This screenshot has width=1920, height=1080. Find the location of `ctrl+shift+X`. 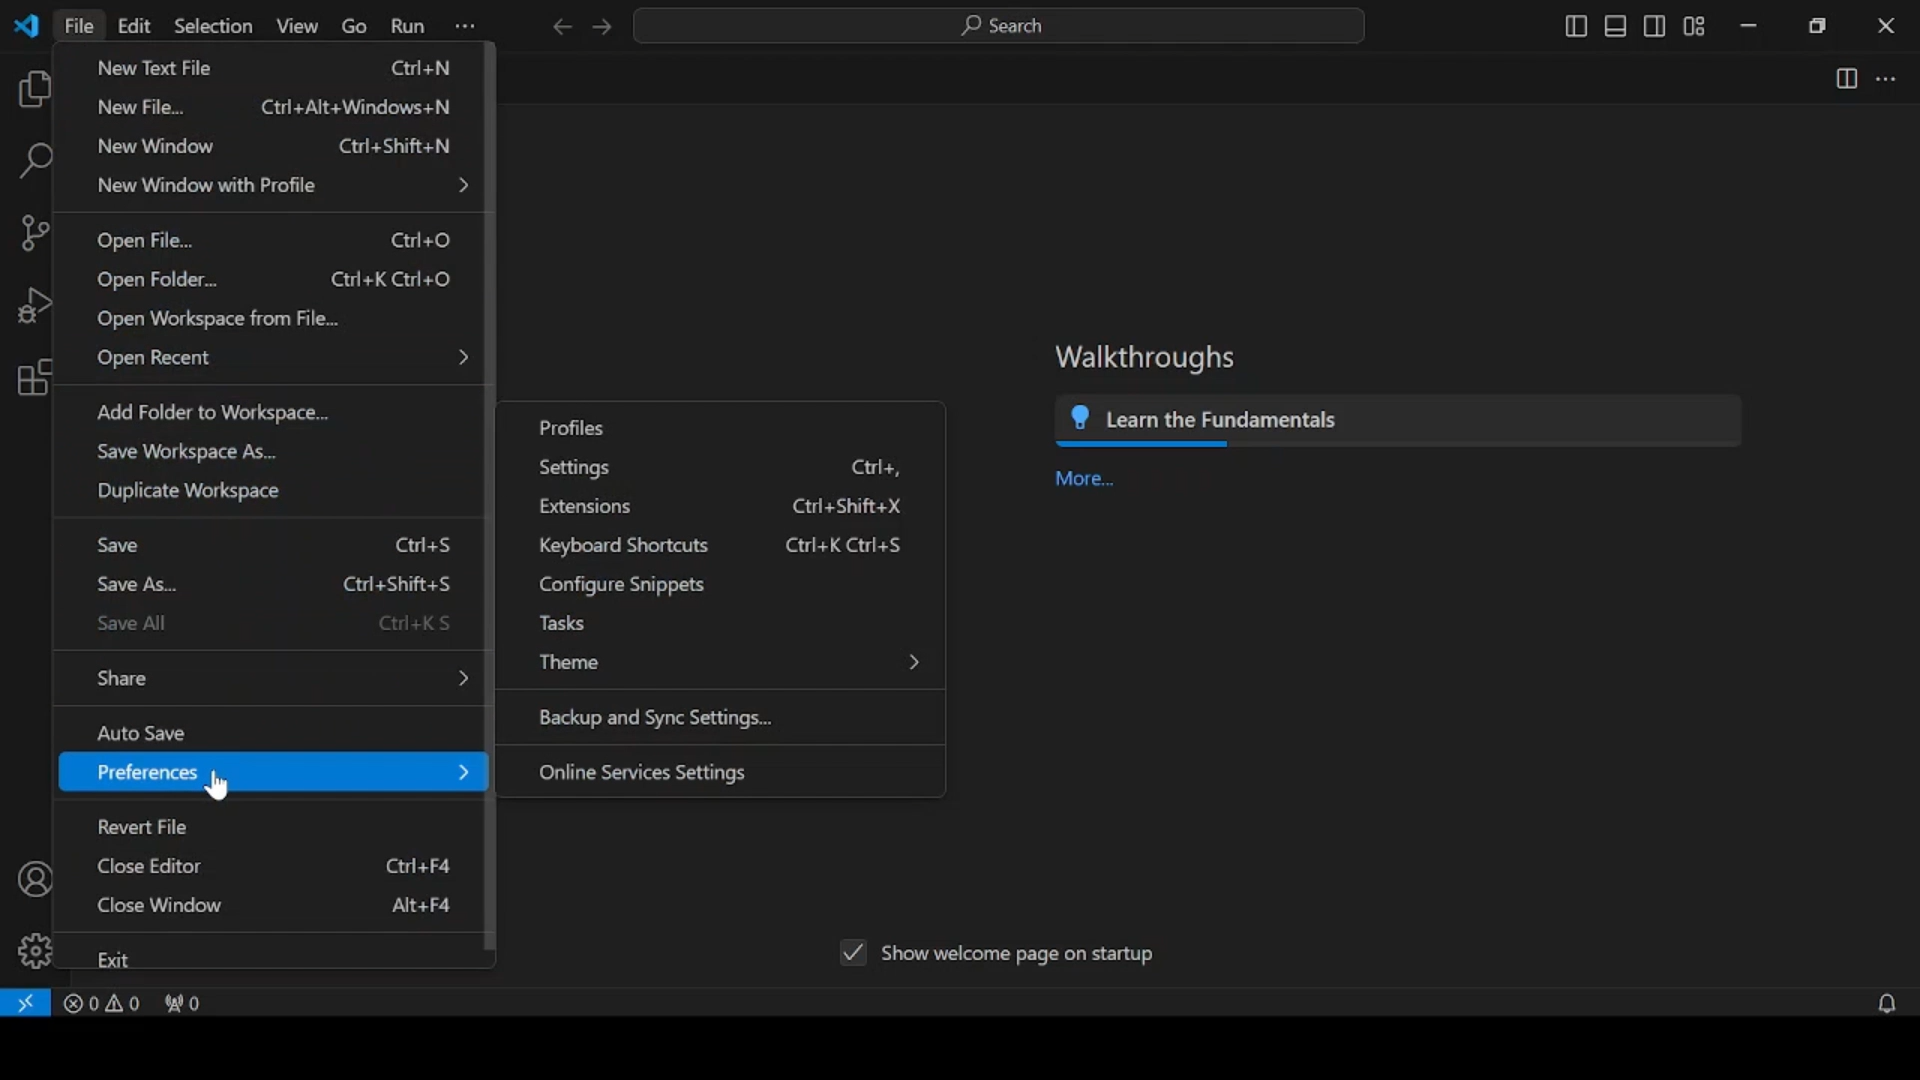

ctrl+shift+X is located at coordinates (848, 506).